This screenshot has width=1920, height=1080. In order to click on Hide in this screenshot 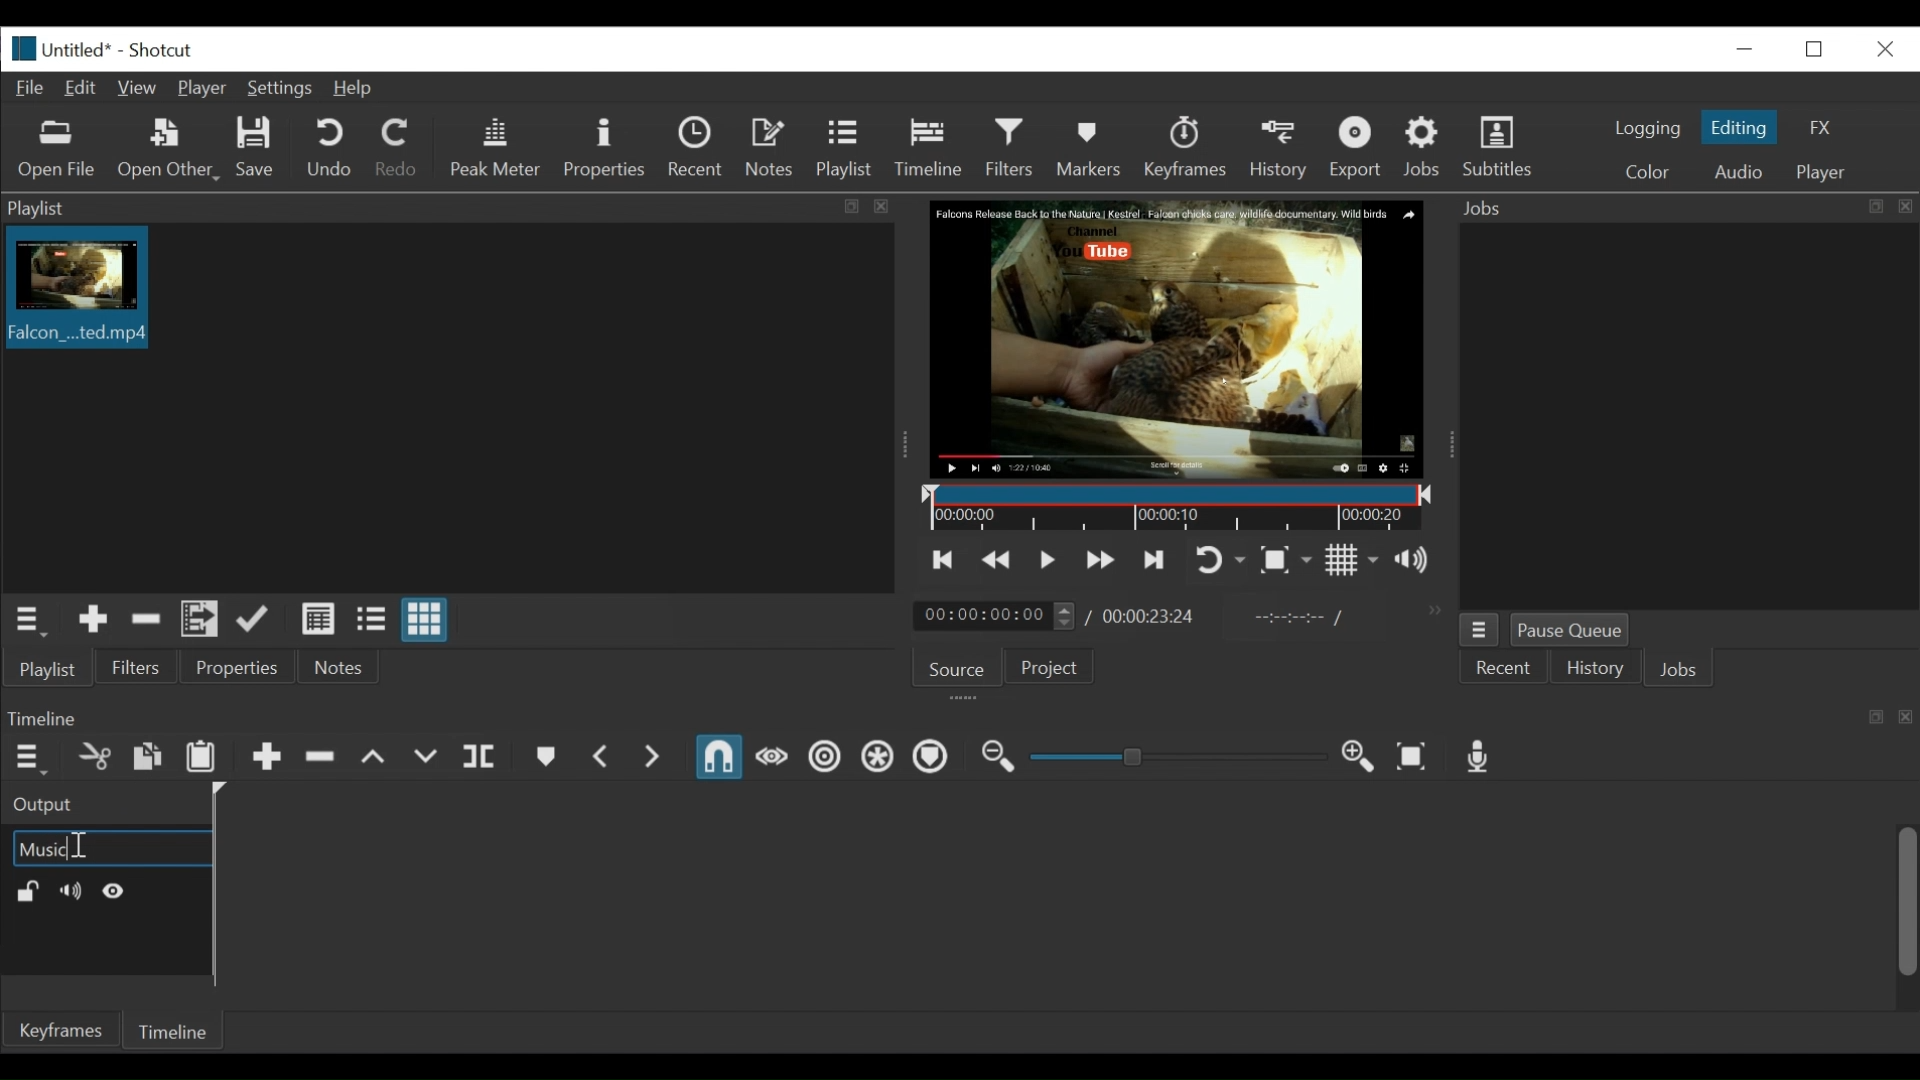, I will do `click(116, 890)`.